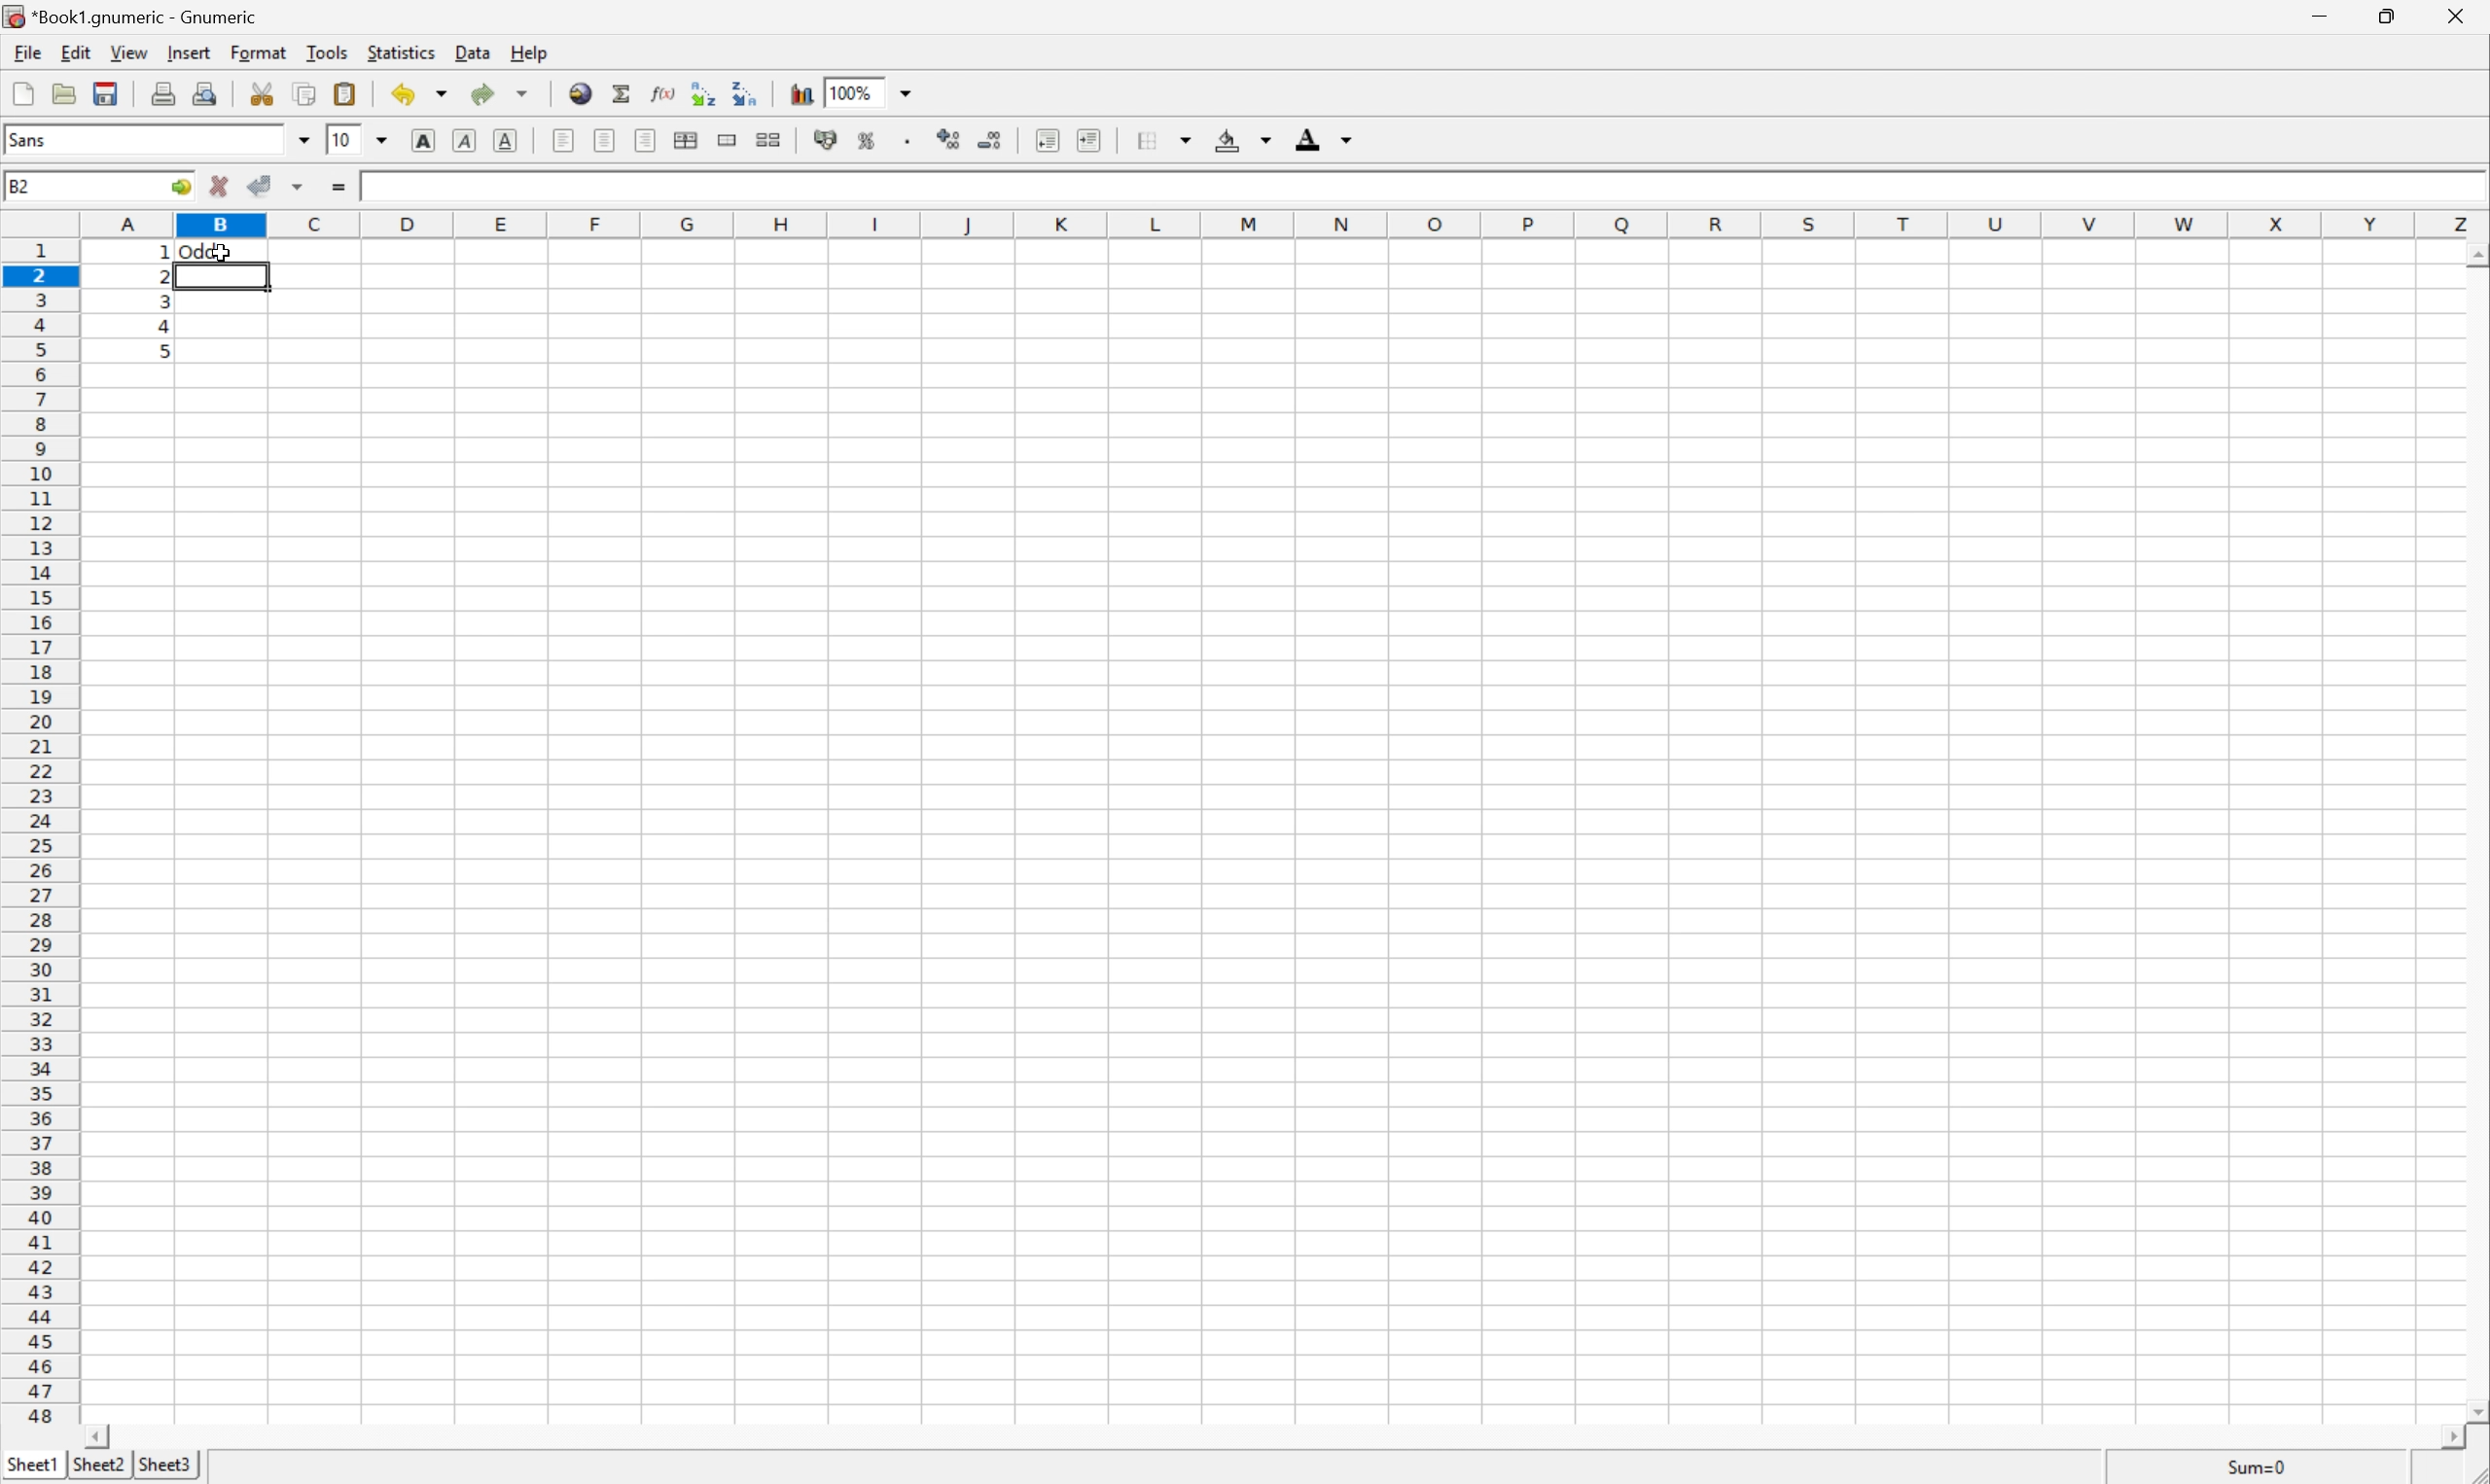 The height and width of the screenshot is (1484, 2490). I want to click on Sheet1, so click(31, 1465).